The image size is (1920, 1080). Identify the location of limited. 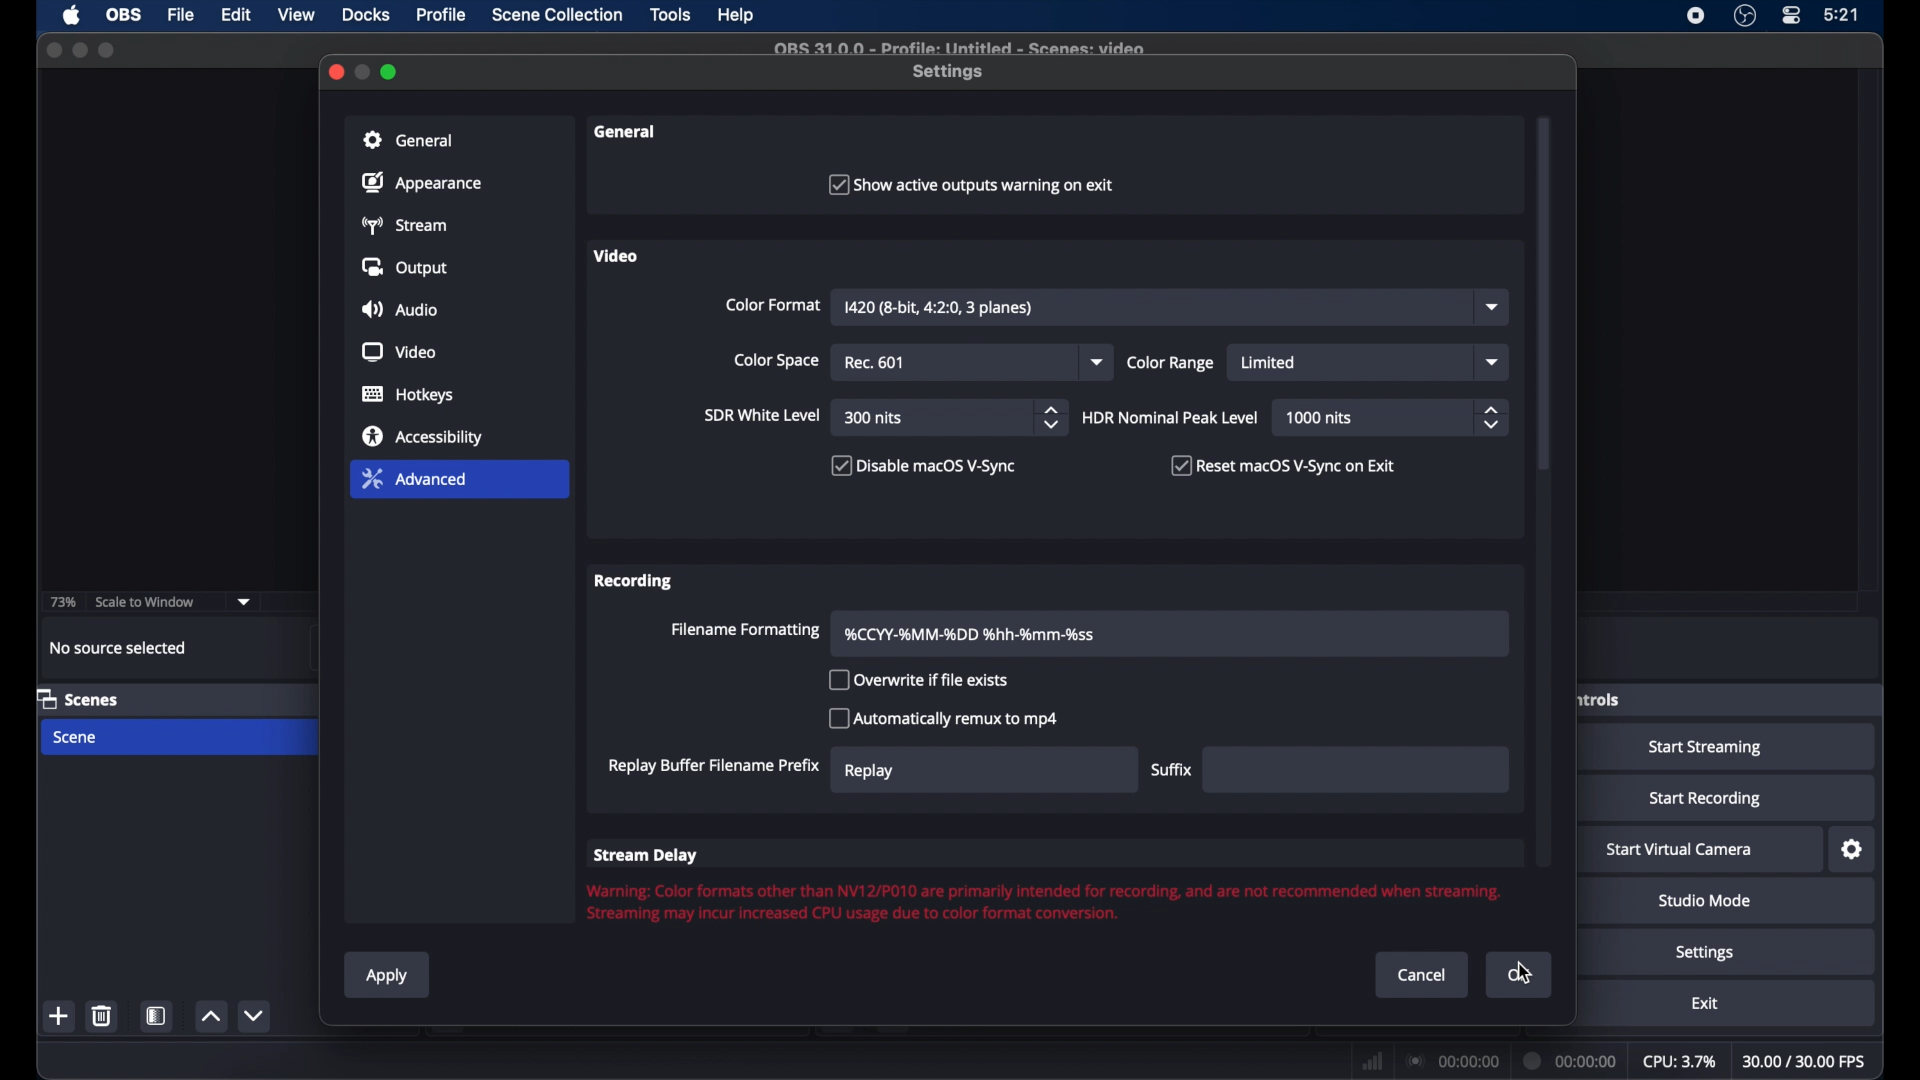
(1270, 362).